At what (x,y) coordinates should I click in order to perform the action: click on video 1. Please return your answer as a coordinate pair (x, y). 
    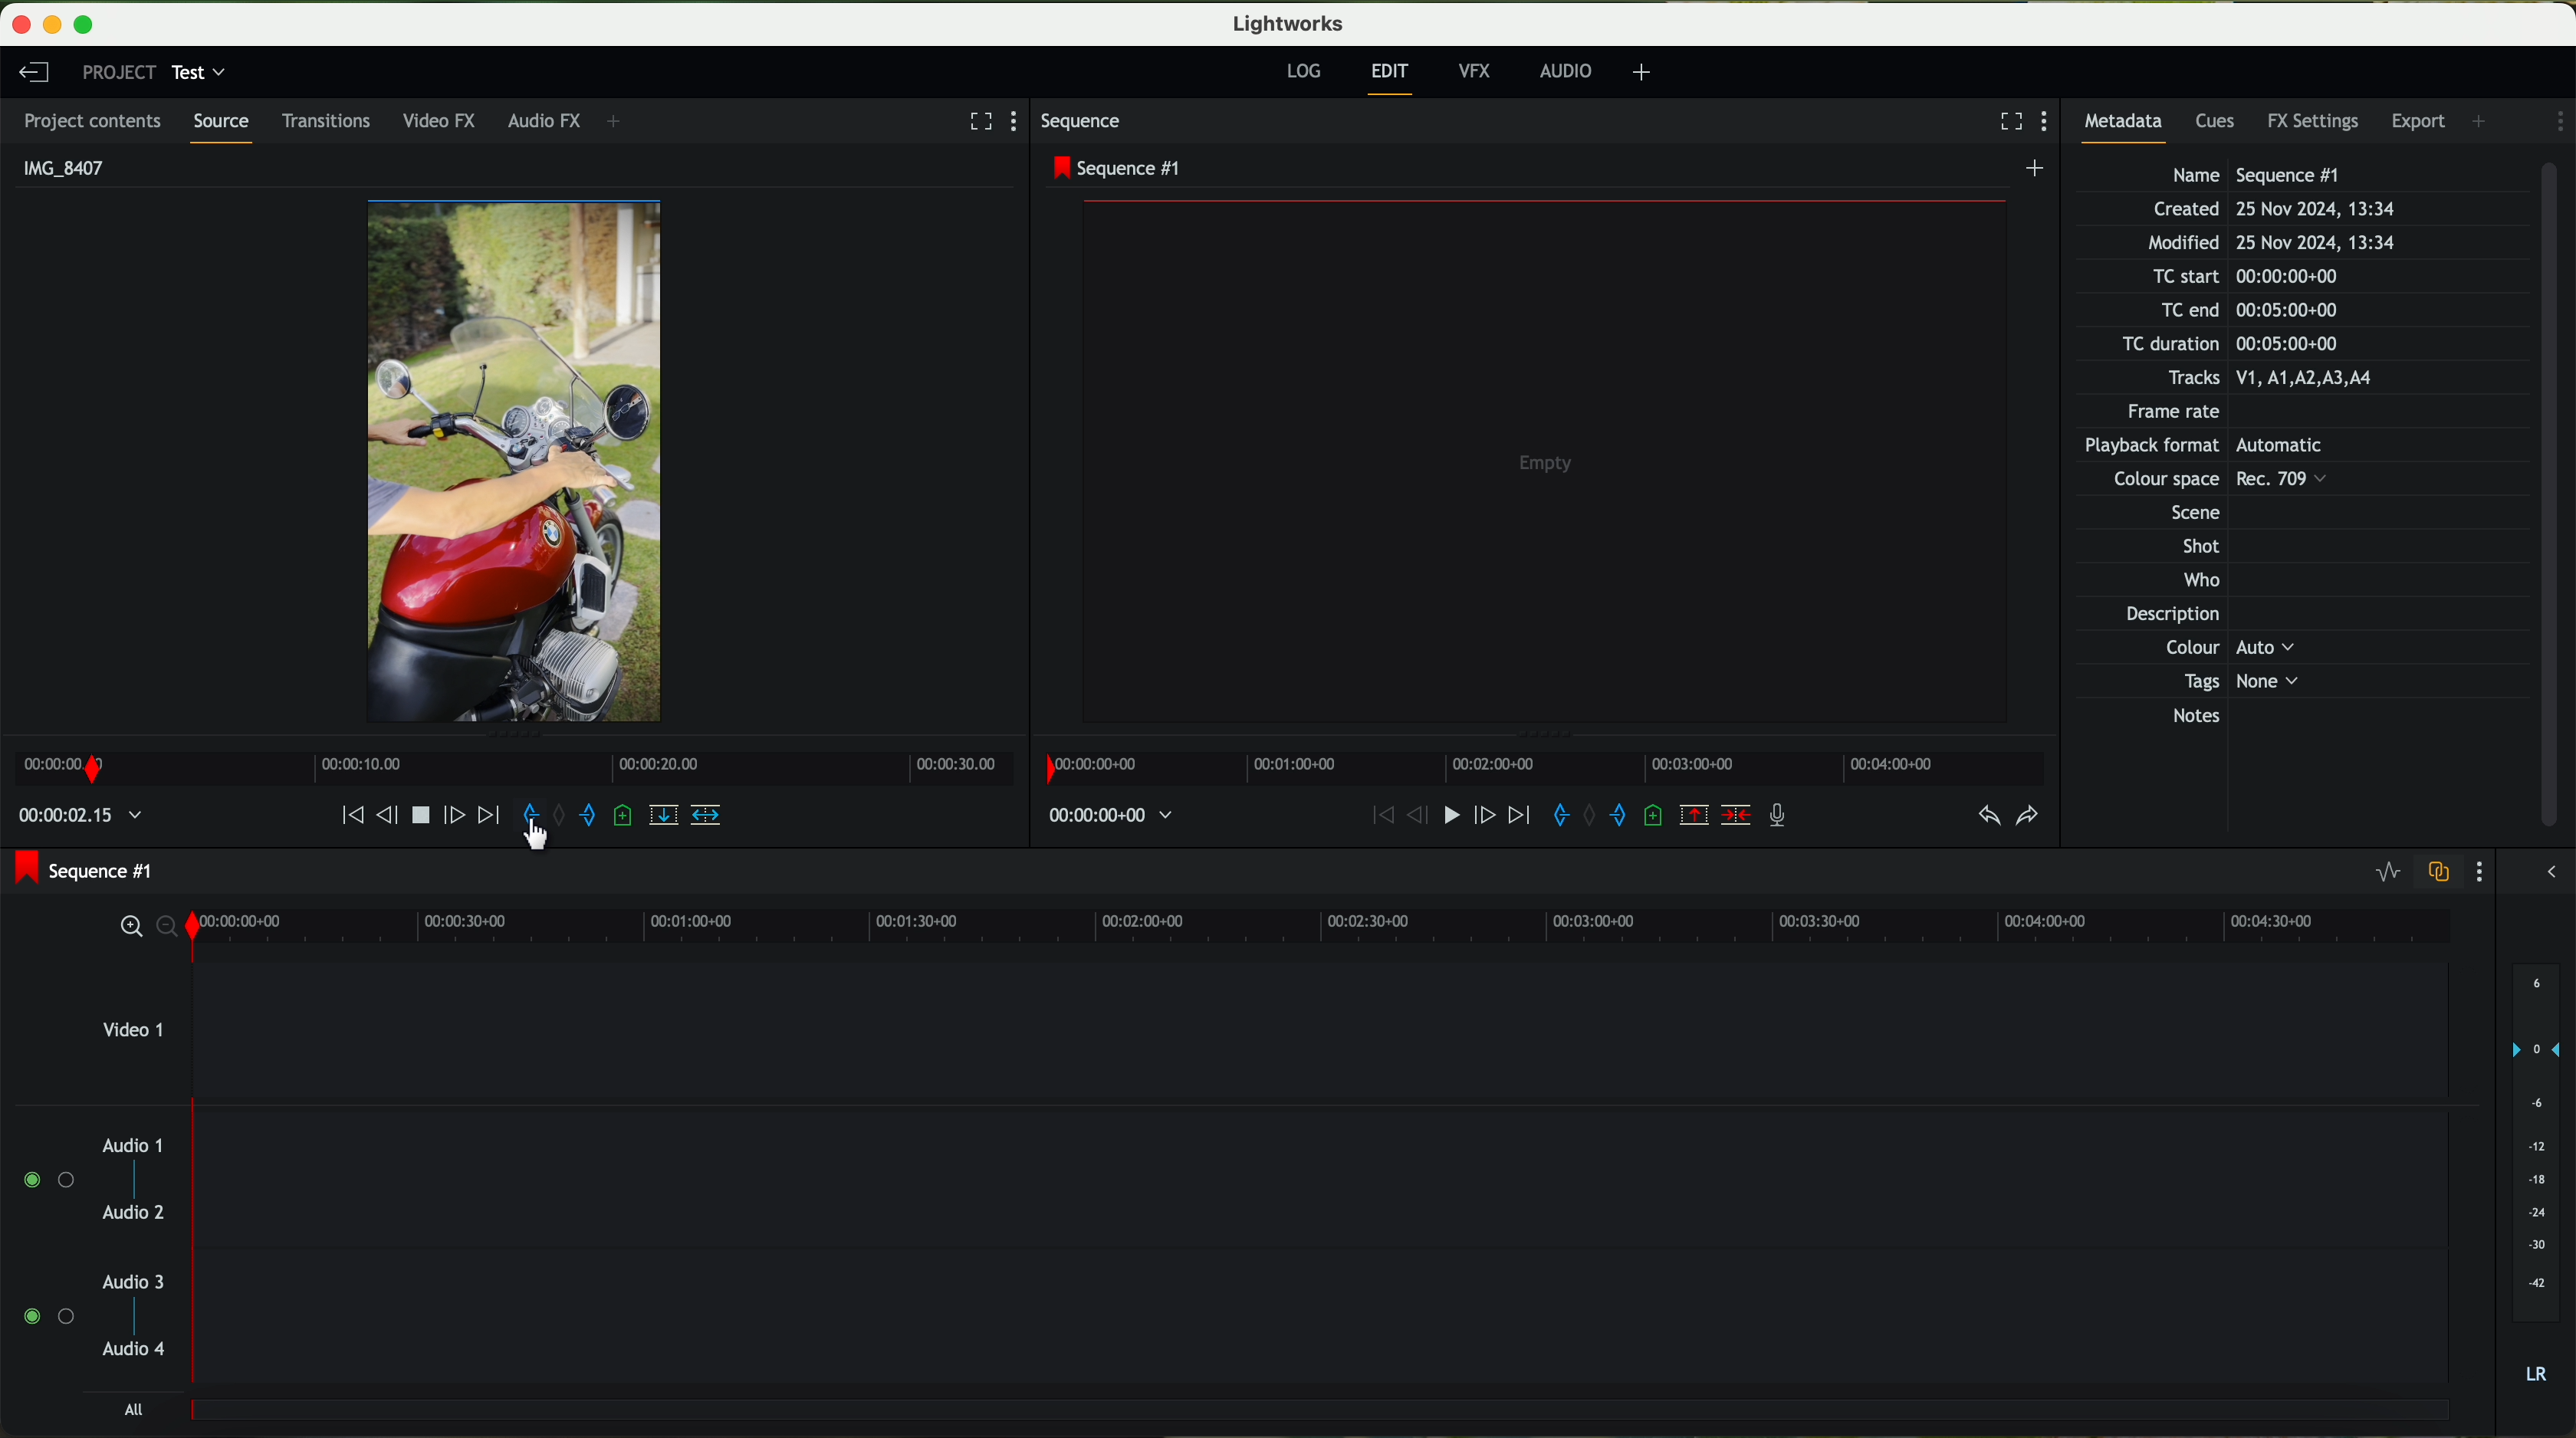
    Looking at the image, I should click on (1238, 1028).